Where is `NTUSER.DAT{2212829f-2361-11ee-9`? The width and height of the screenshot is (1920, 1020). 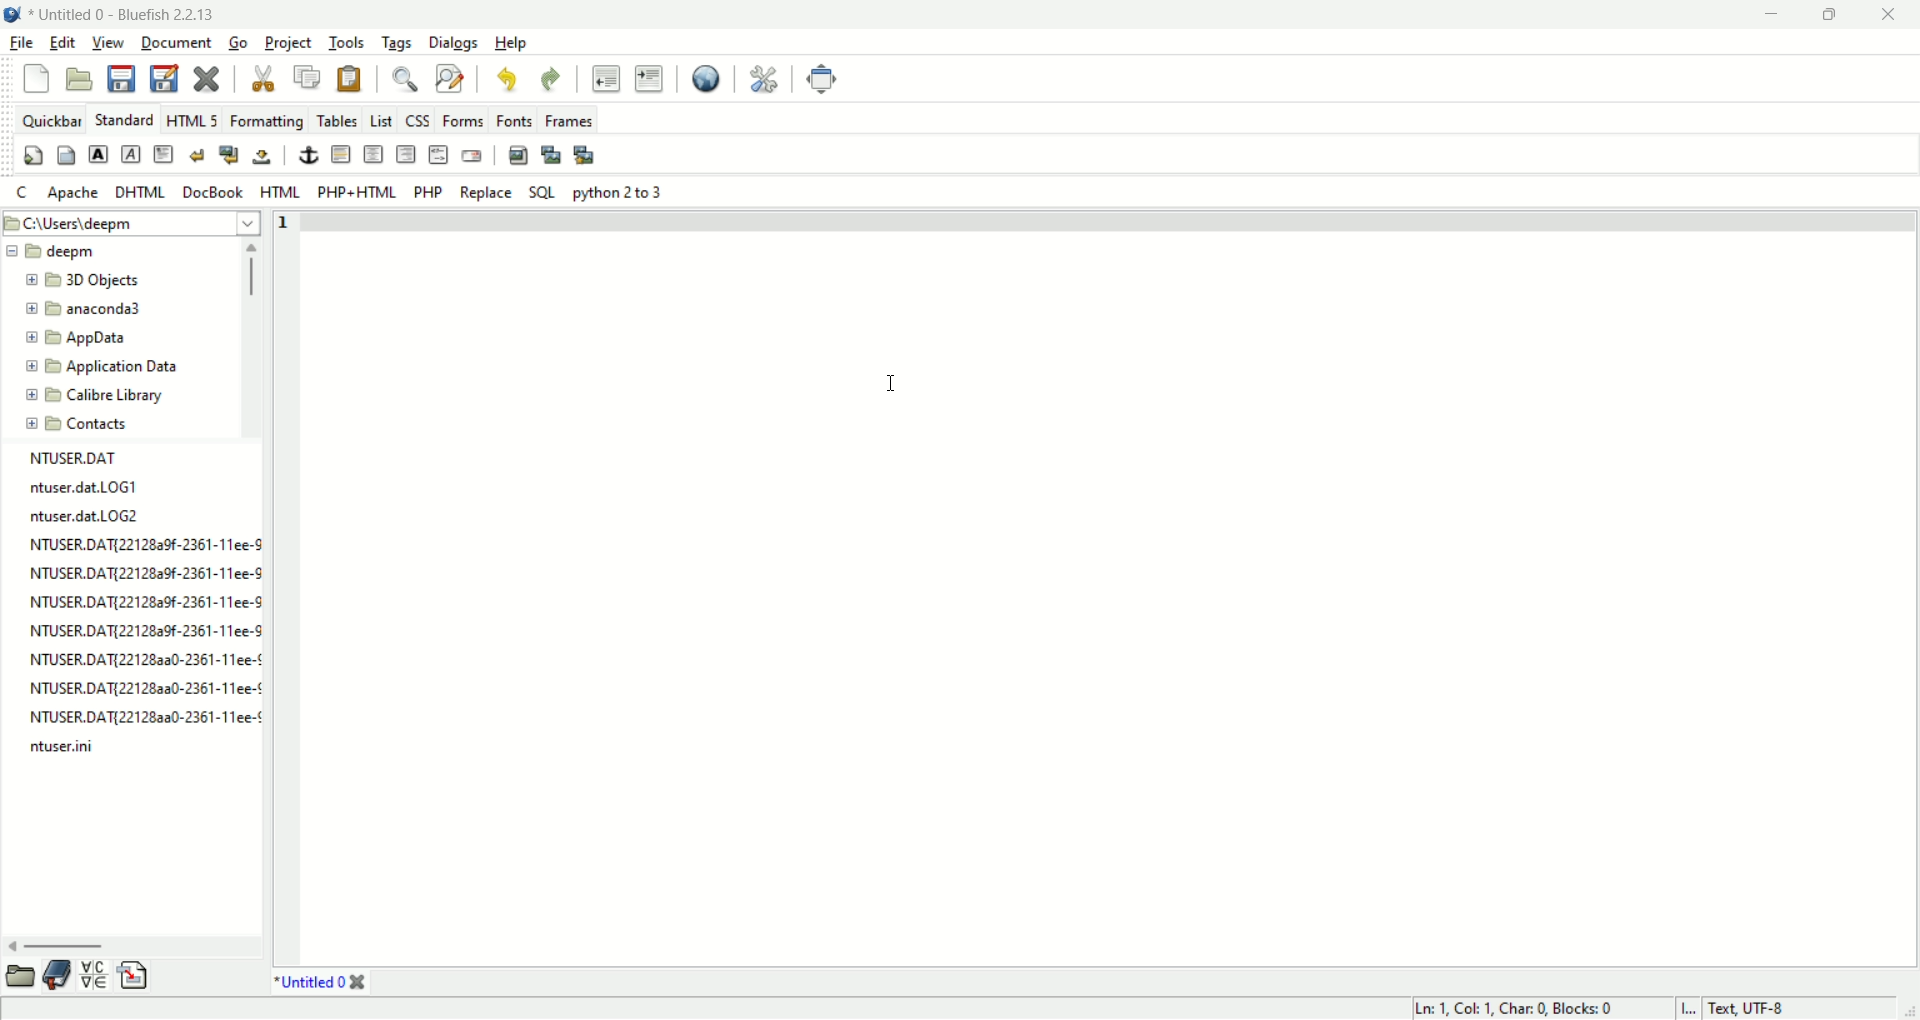 NTUSER.DAT{2212829f-2361-11ee-9 is located at coordinates (143, 573).